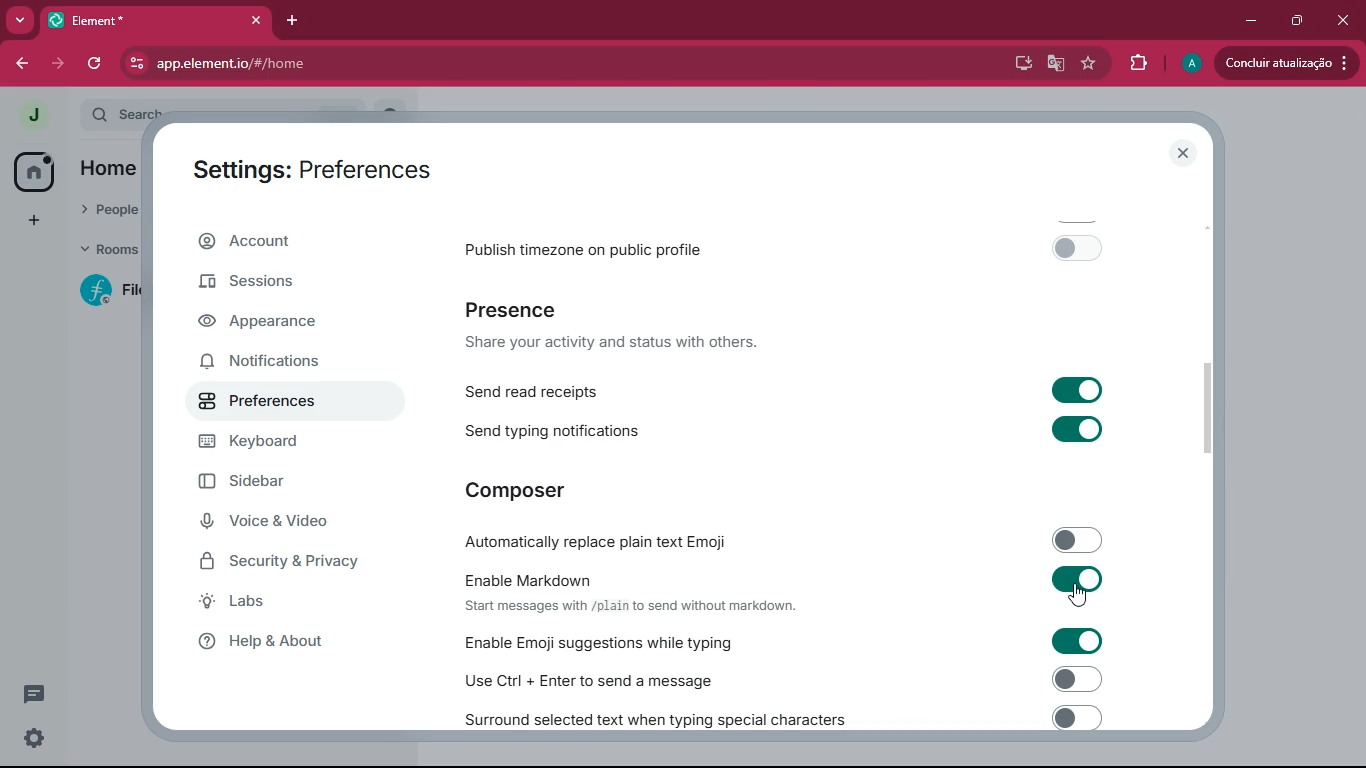  What do you see at coordinates (276, 523) in the screenshot?
I see `voice` at bounding box center [276, 523].